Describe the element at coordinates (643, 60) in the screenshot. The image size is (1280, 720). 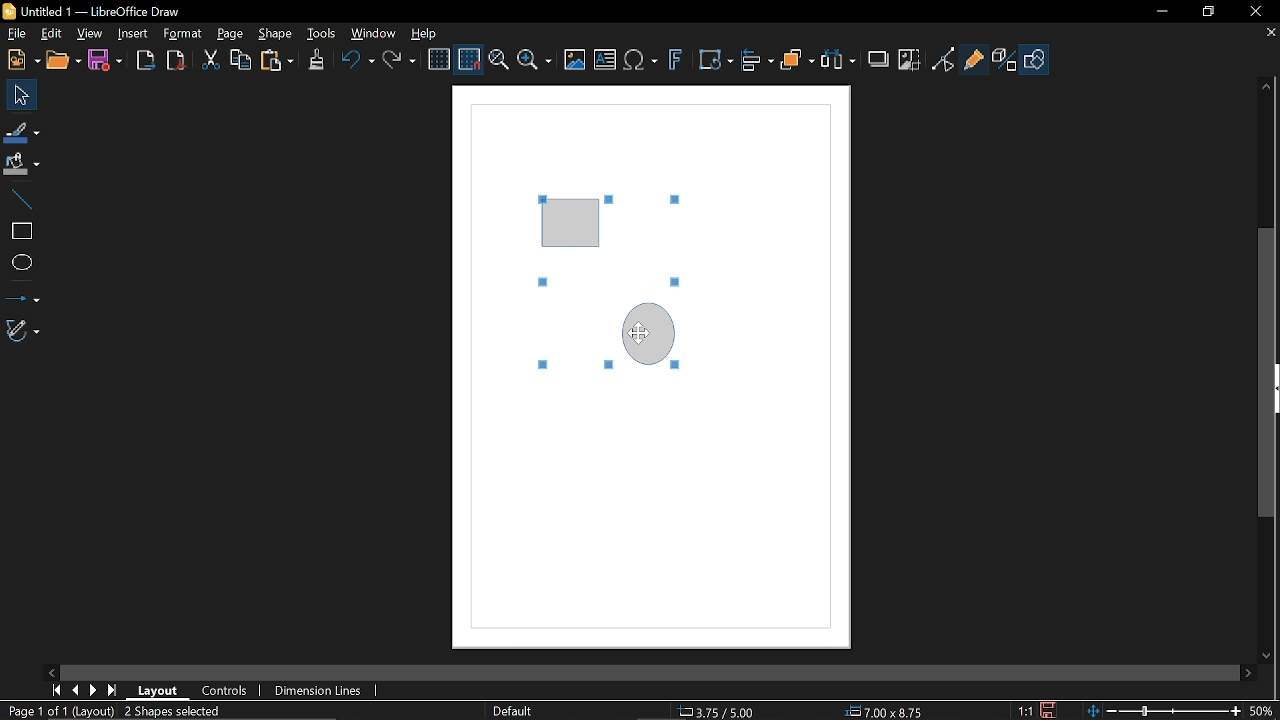
I see `Insert equation` at that location.